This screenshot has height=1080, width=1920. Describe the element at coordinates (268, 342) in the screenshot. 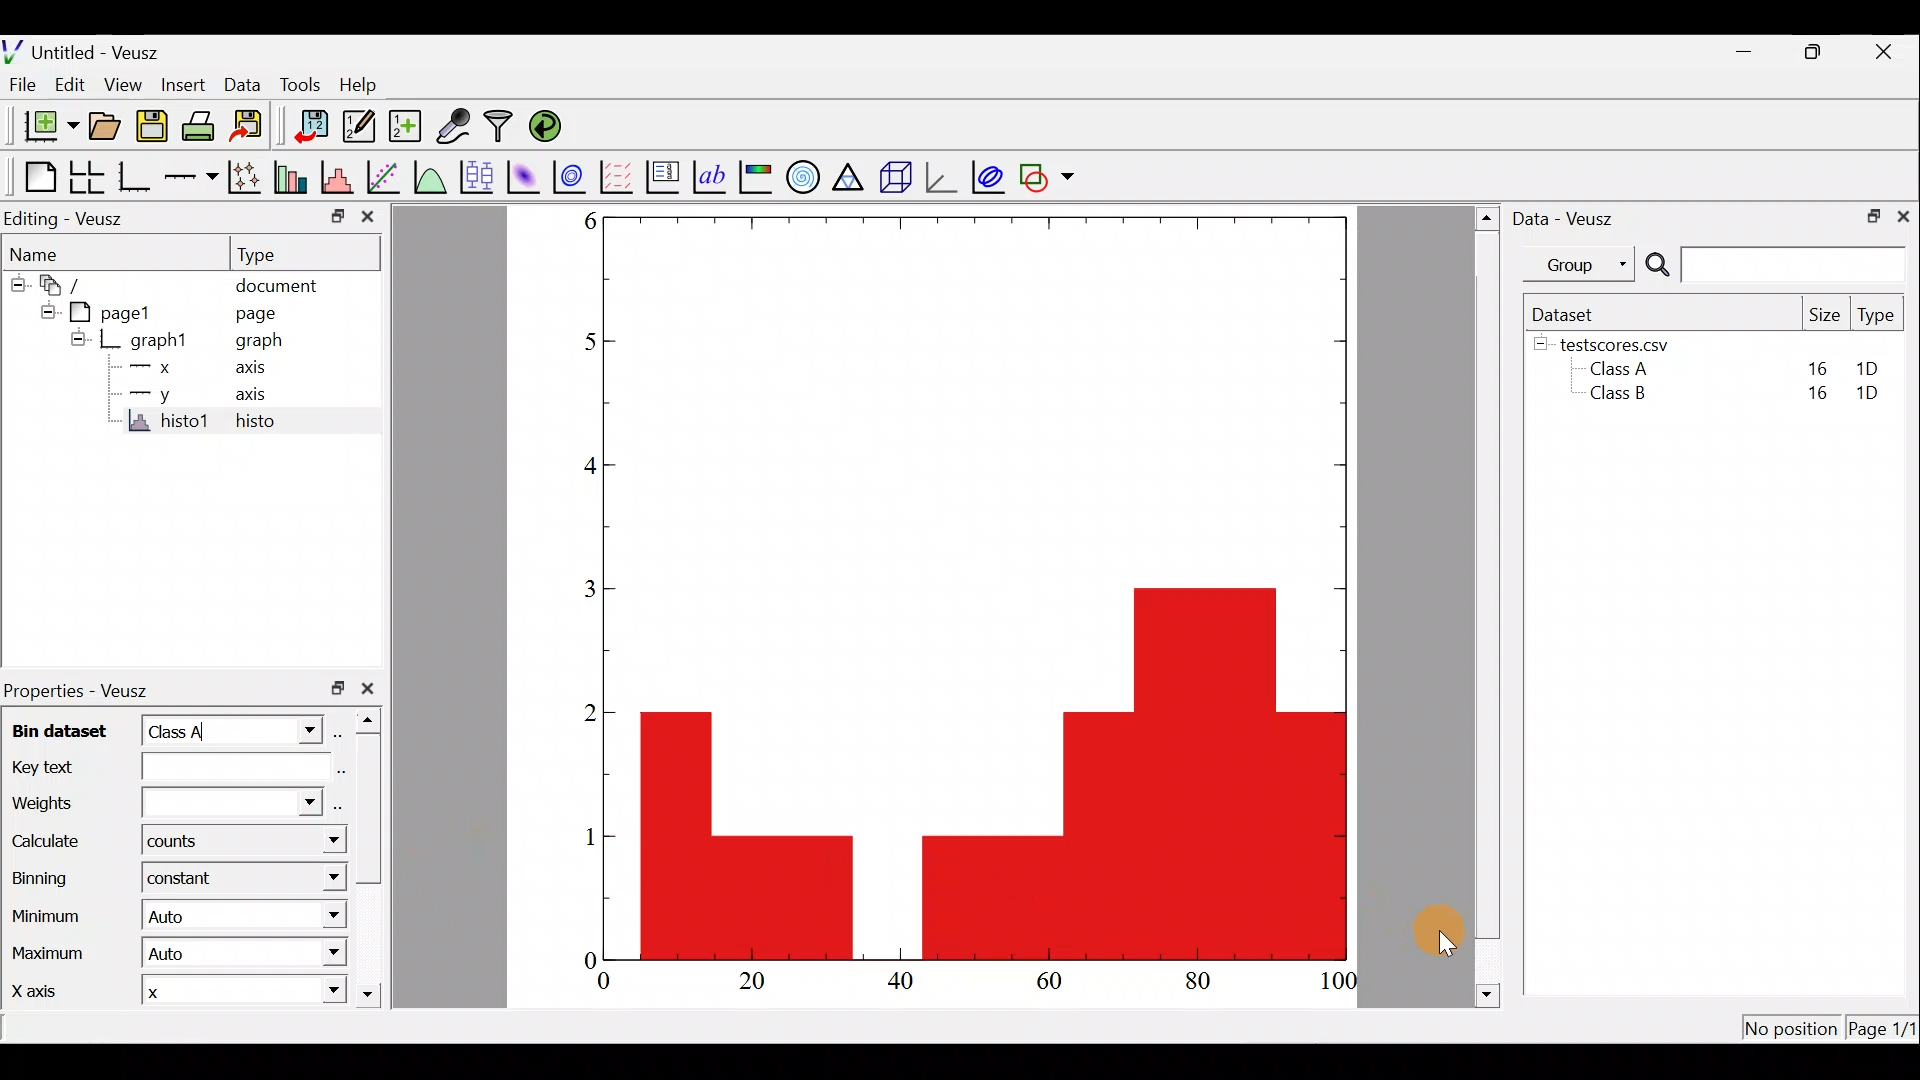

I see `graph` at that location.